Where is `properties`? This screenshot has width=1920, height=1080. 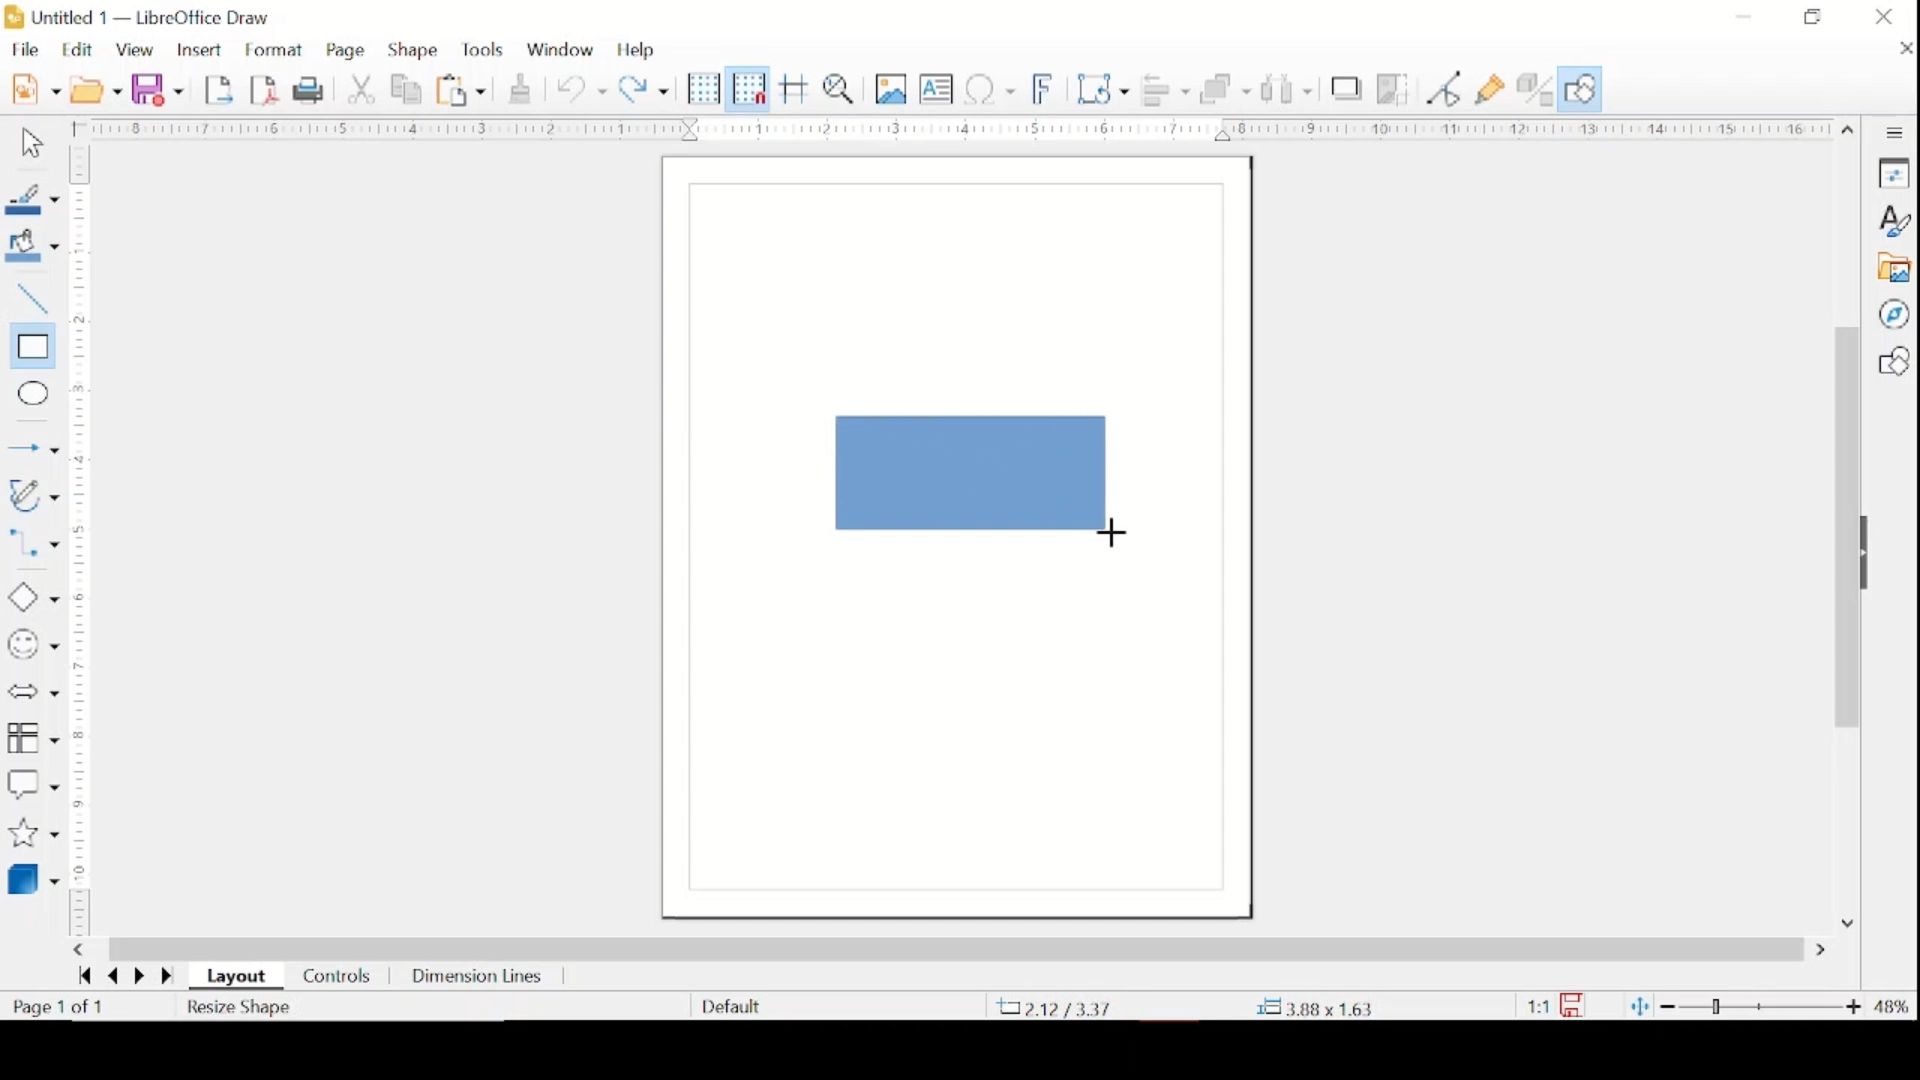 properties is located at coordinates (1893, 172).